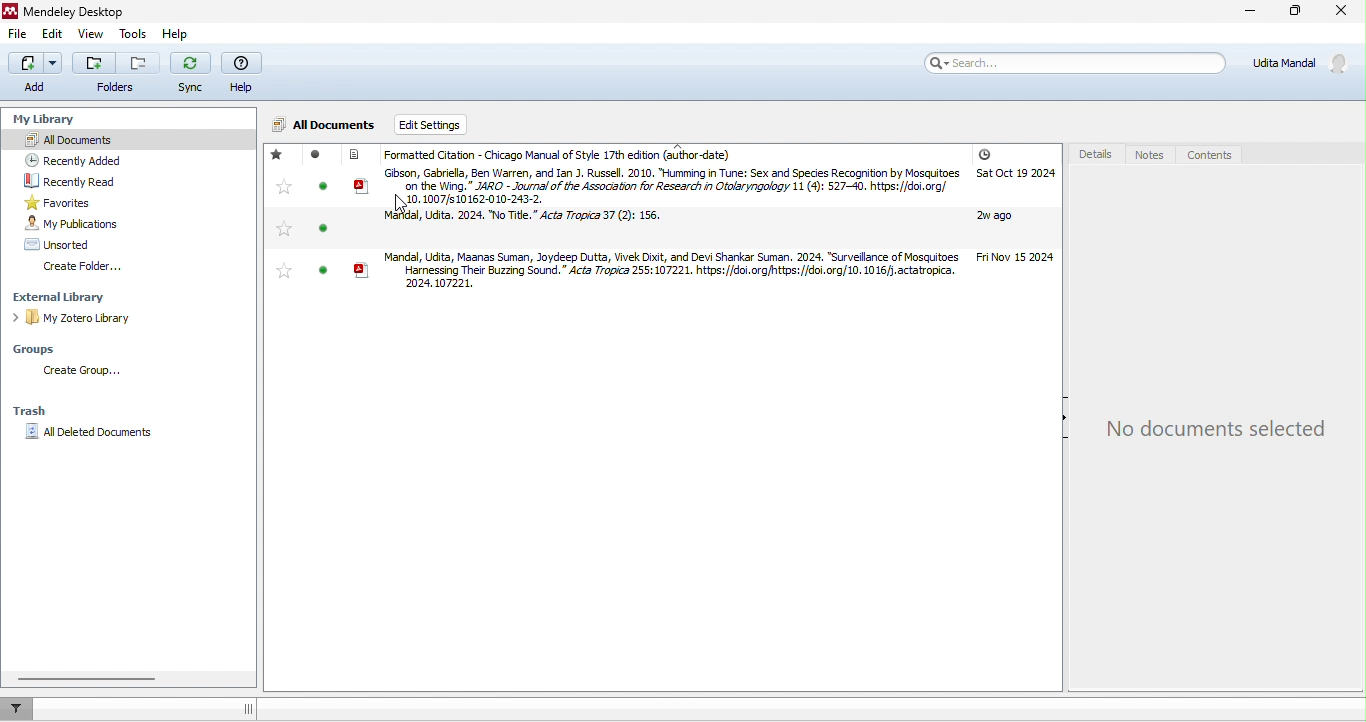  What do you see at coordinates (113, 75) in the screenshot?
I see `folder` at bounding box center [113, 75].